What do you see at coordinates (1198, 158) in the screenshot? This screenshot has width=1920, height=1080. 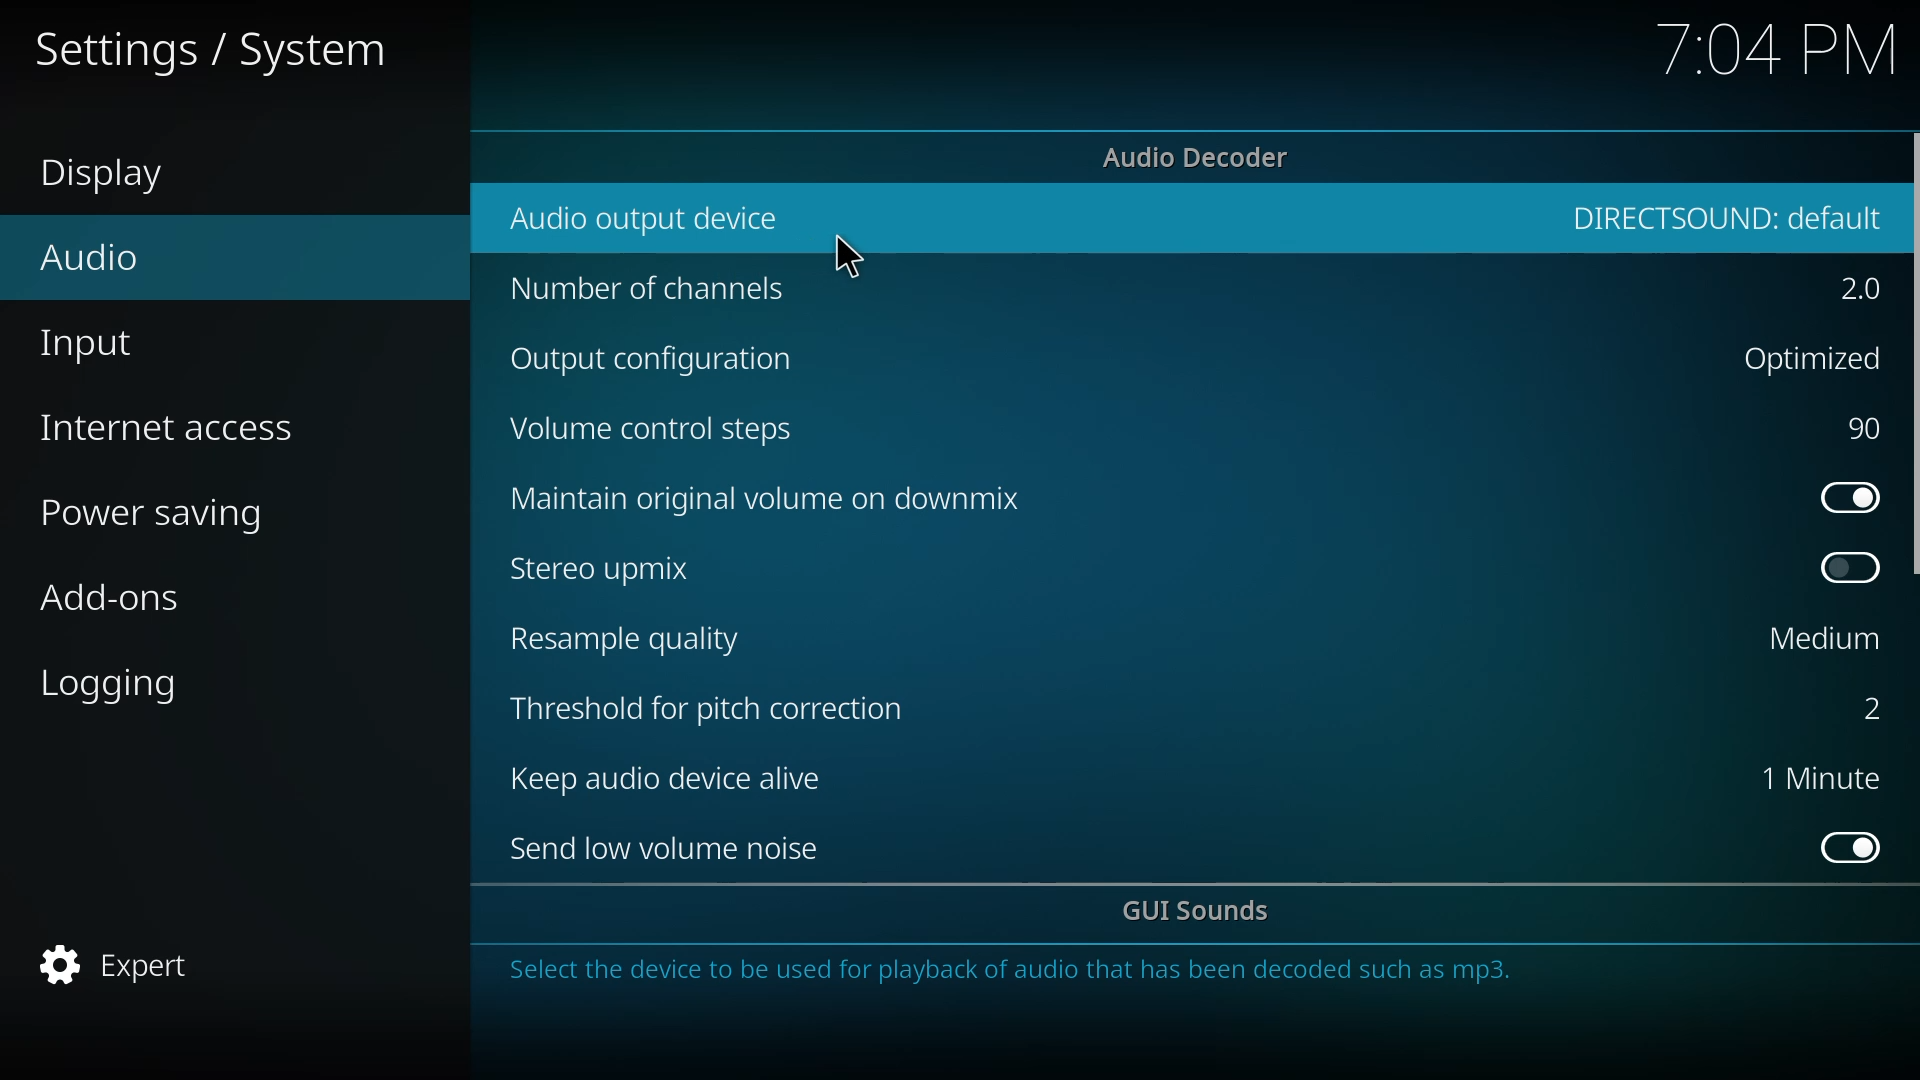 I see `audio decoder` at bounding box center [1198, 158].